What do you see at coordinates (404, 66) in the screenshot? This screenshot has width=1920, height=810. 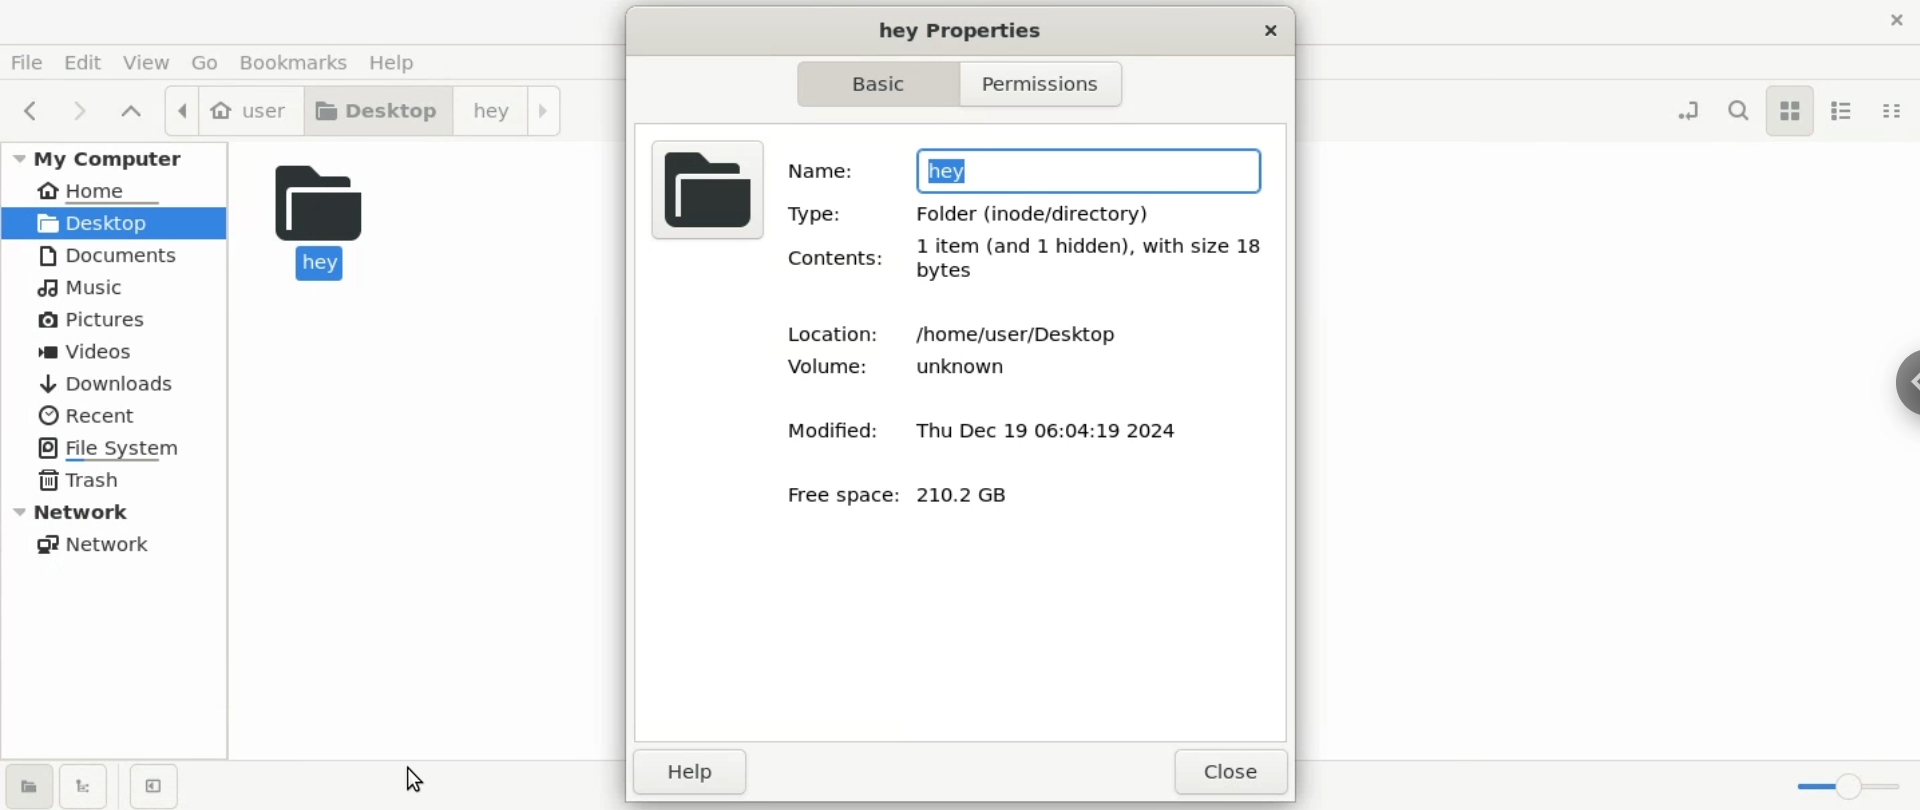 I see `help` at bounding box center [404, 66].